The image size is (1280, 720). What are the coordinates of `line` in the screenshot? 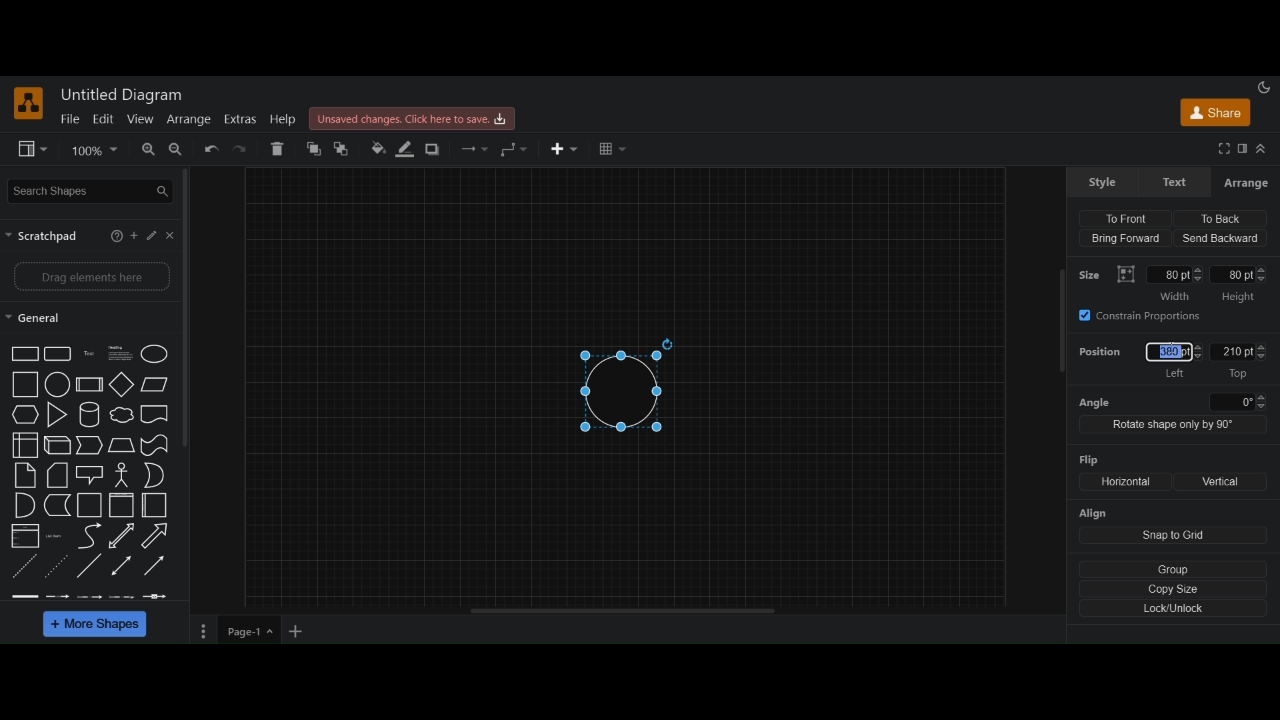 It's located at (89, 565).